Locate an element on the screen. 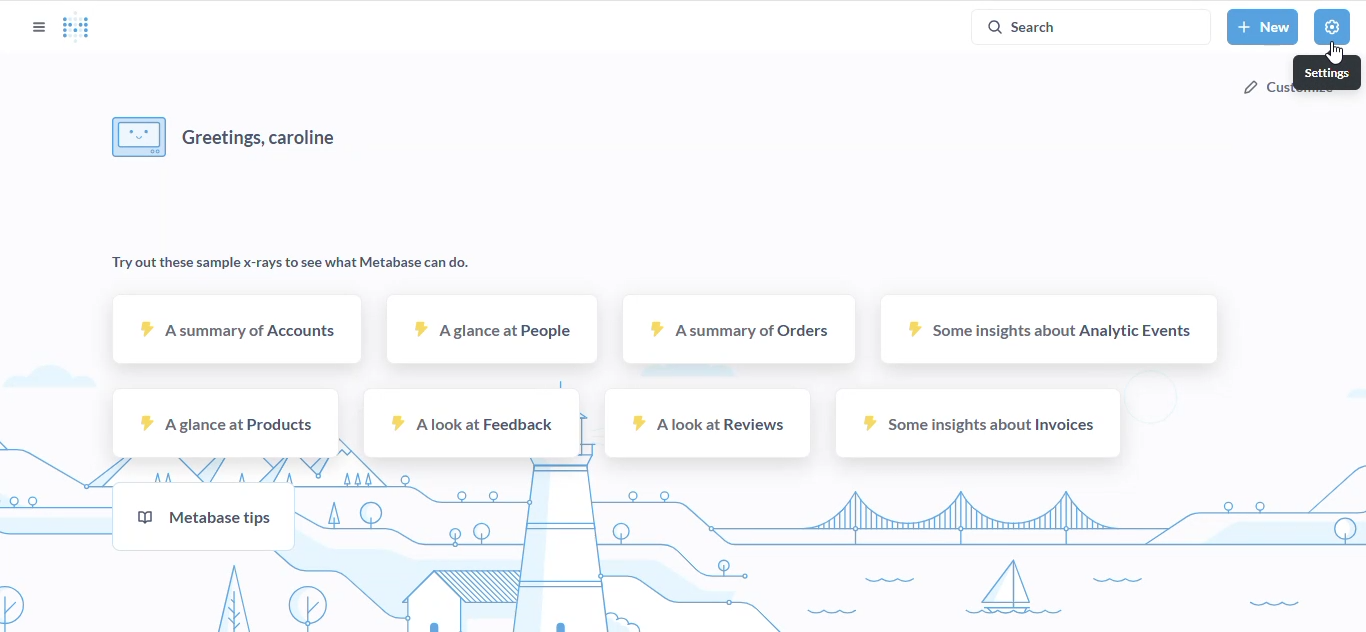 Image resolution: width=1366 pixels, height=632 pixels. a glance at people is located at coordinates (492, 329).